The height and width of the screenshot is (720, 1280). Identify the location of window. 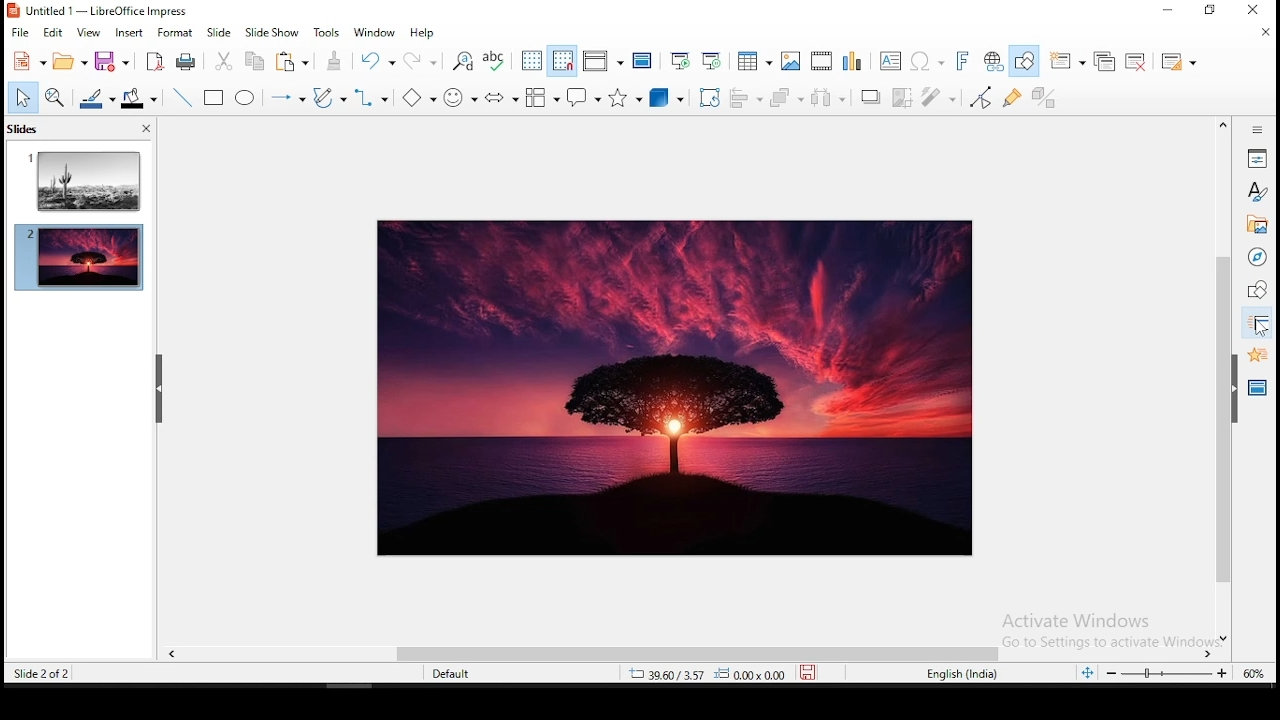
(375, 33).